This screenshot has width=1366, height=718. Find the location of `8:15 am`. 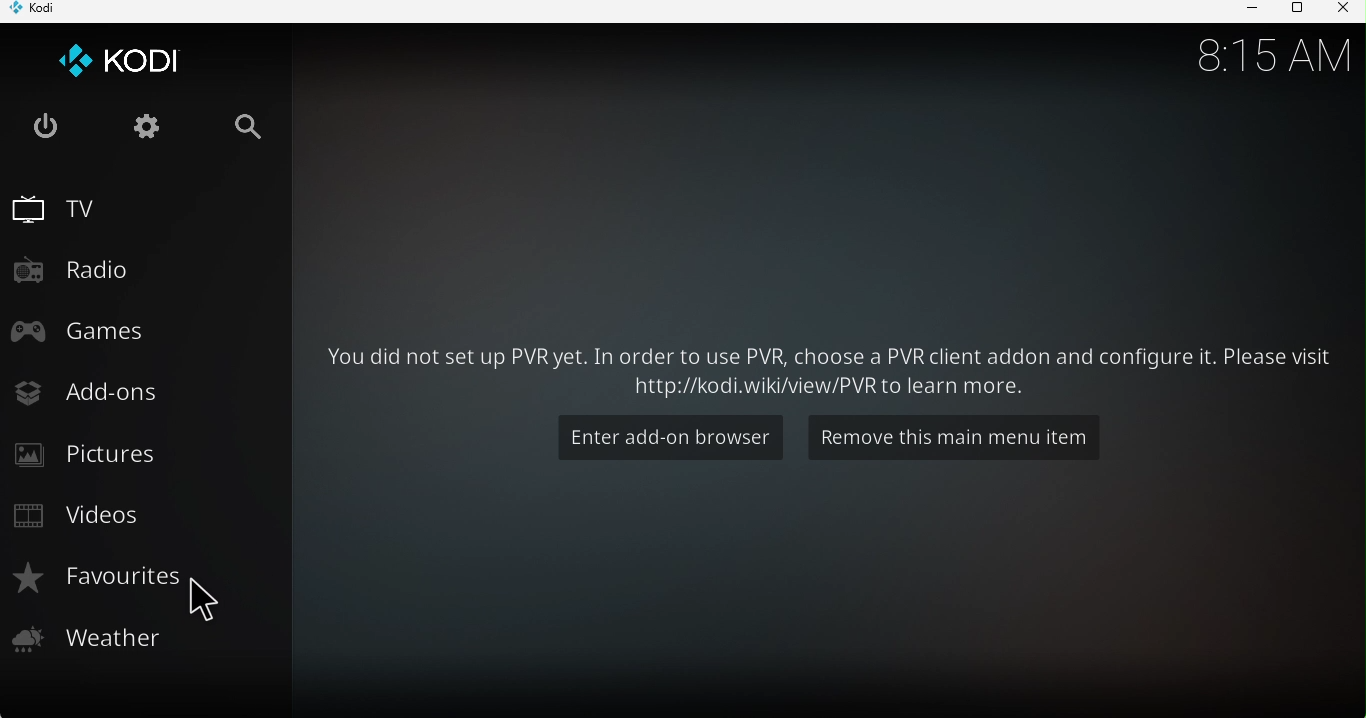

8:15 am is located at coordinates (1262, 53).